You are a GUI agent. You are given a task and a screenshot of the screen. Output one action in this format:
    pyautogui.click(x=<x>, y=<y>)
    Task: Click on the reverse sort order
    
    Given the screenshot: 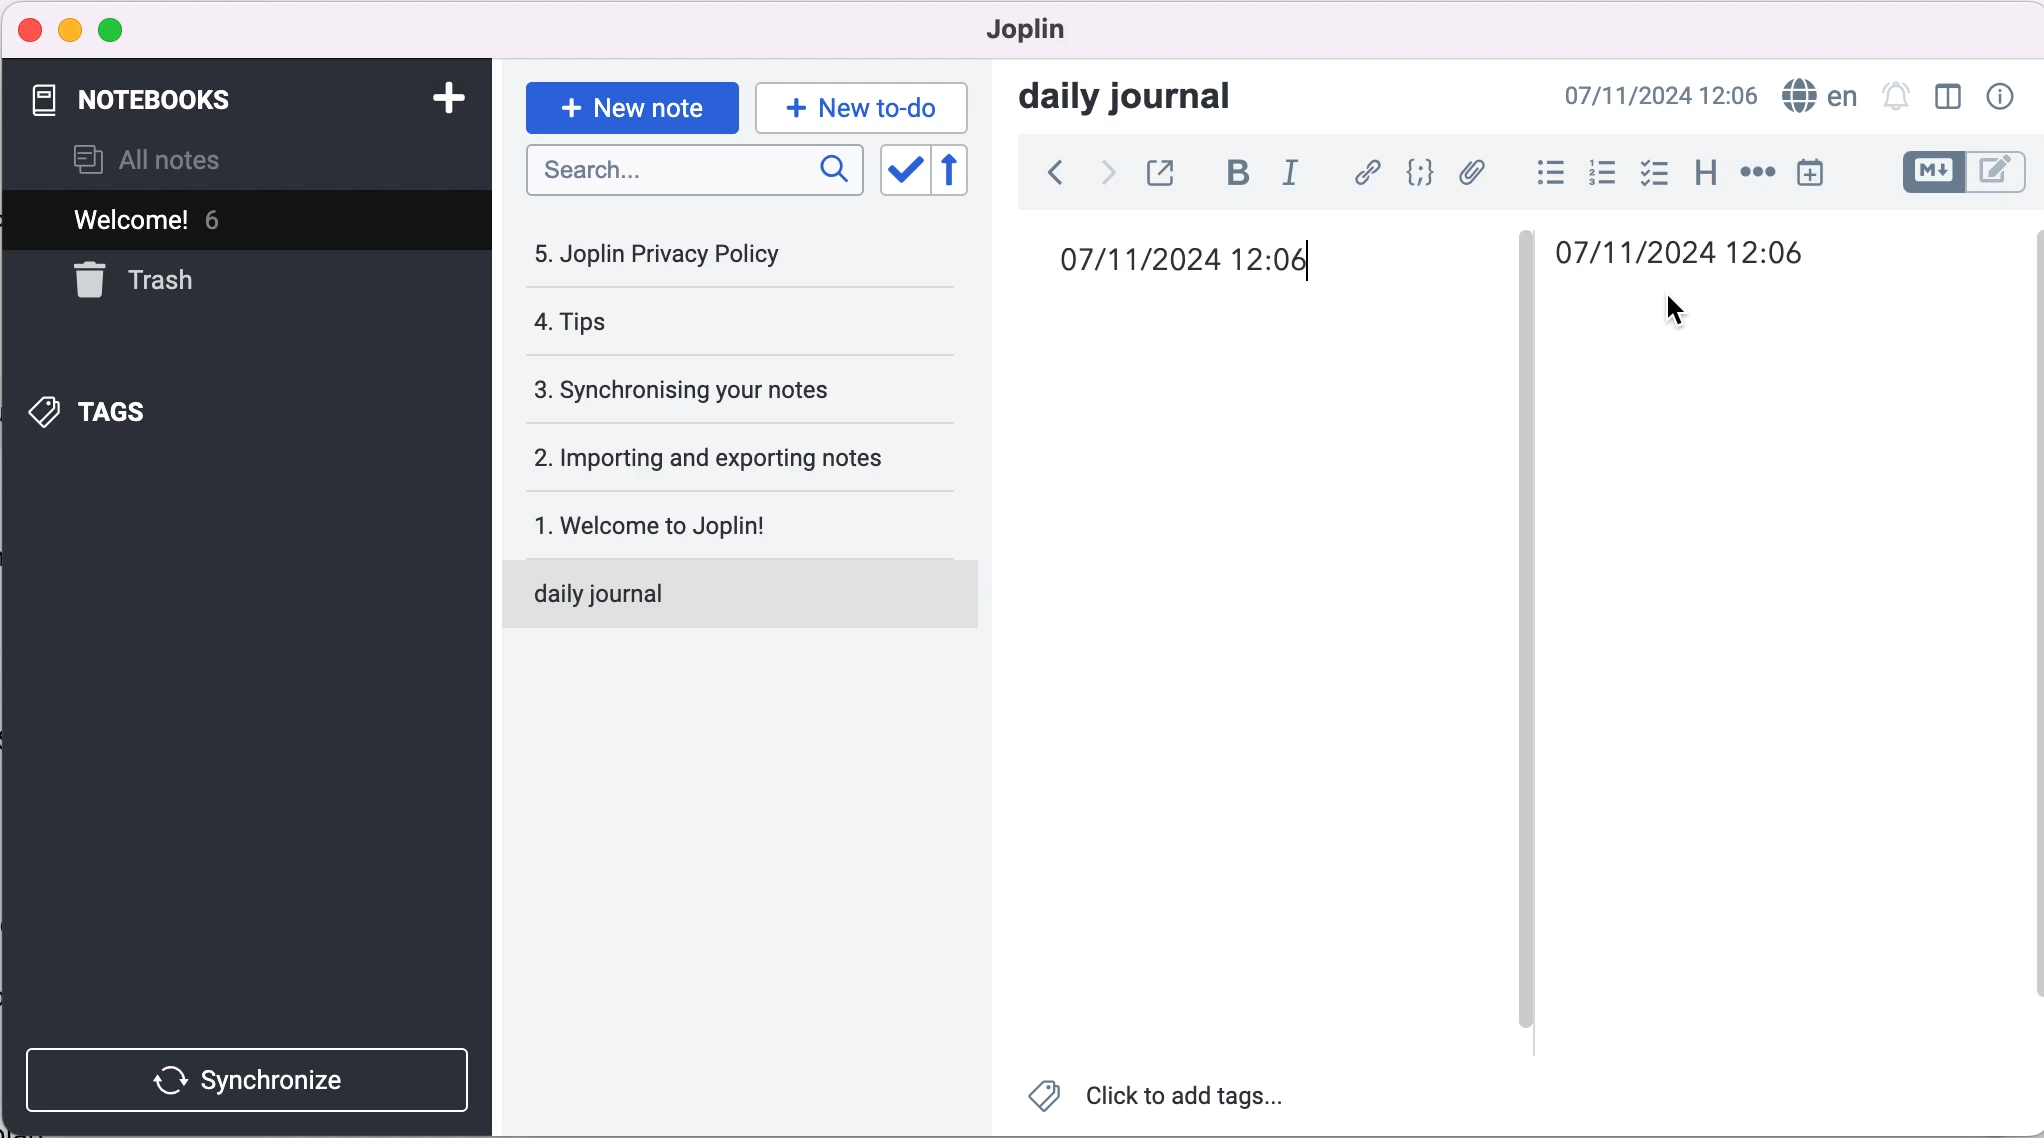 What is the action you would take?
    pyautogui.click(x=958, y=172)
    